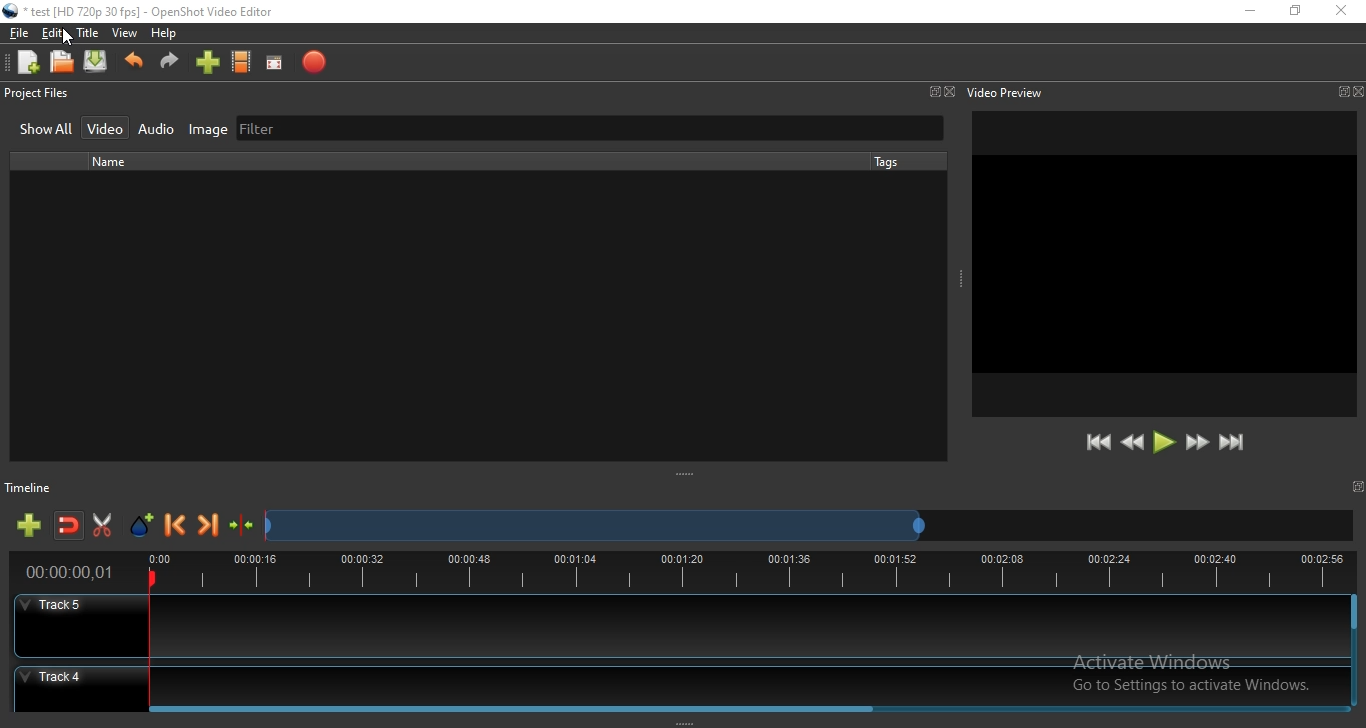 This screenshot has height=728, width=1366. What do you see at coordinates (1233, 443) in the screenshot?
I see `Jump to end` at bounding box center [1233, 443].